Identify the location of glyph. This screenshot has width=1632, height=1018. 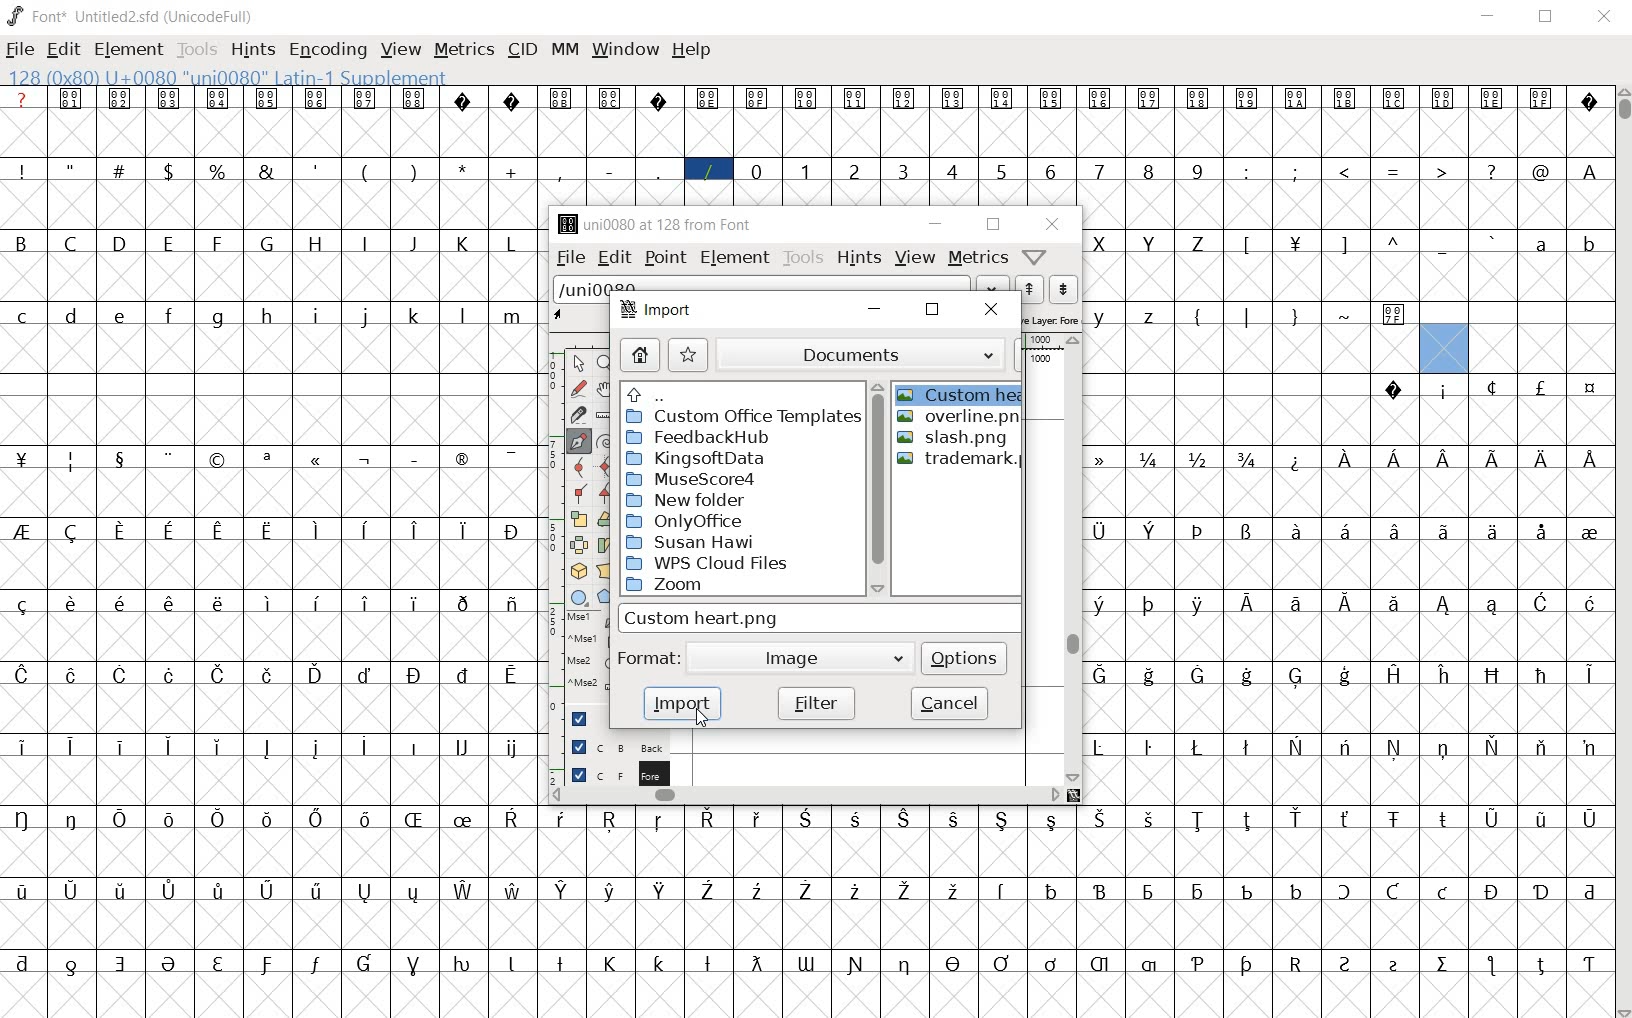
(1296, 171).